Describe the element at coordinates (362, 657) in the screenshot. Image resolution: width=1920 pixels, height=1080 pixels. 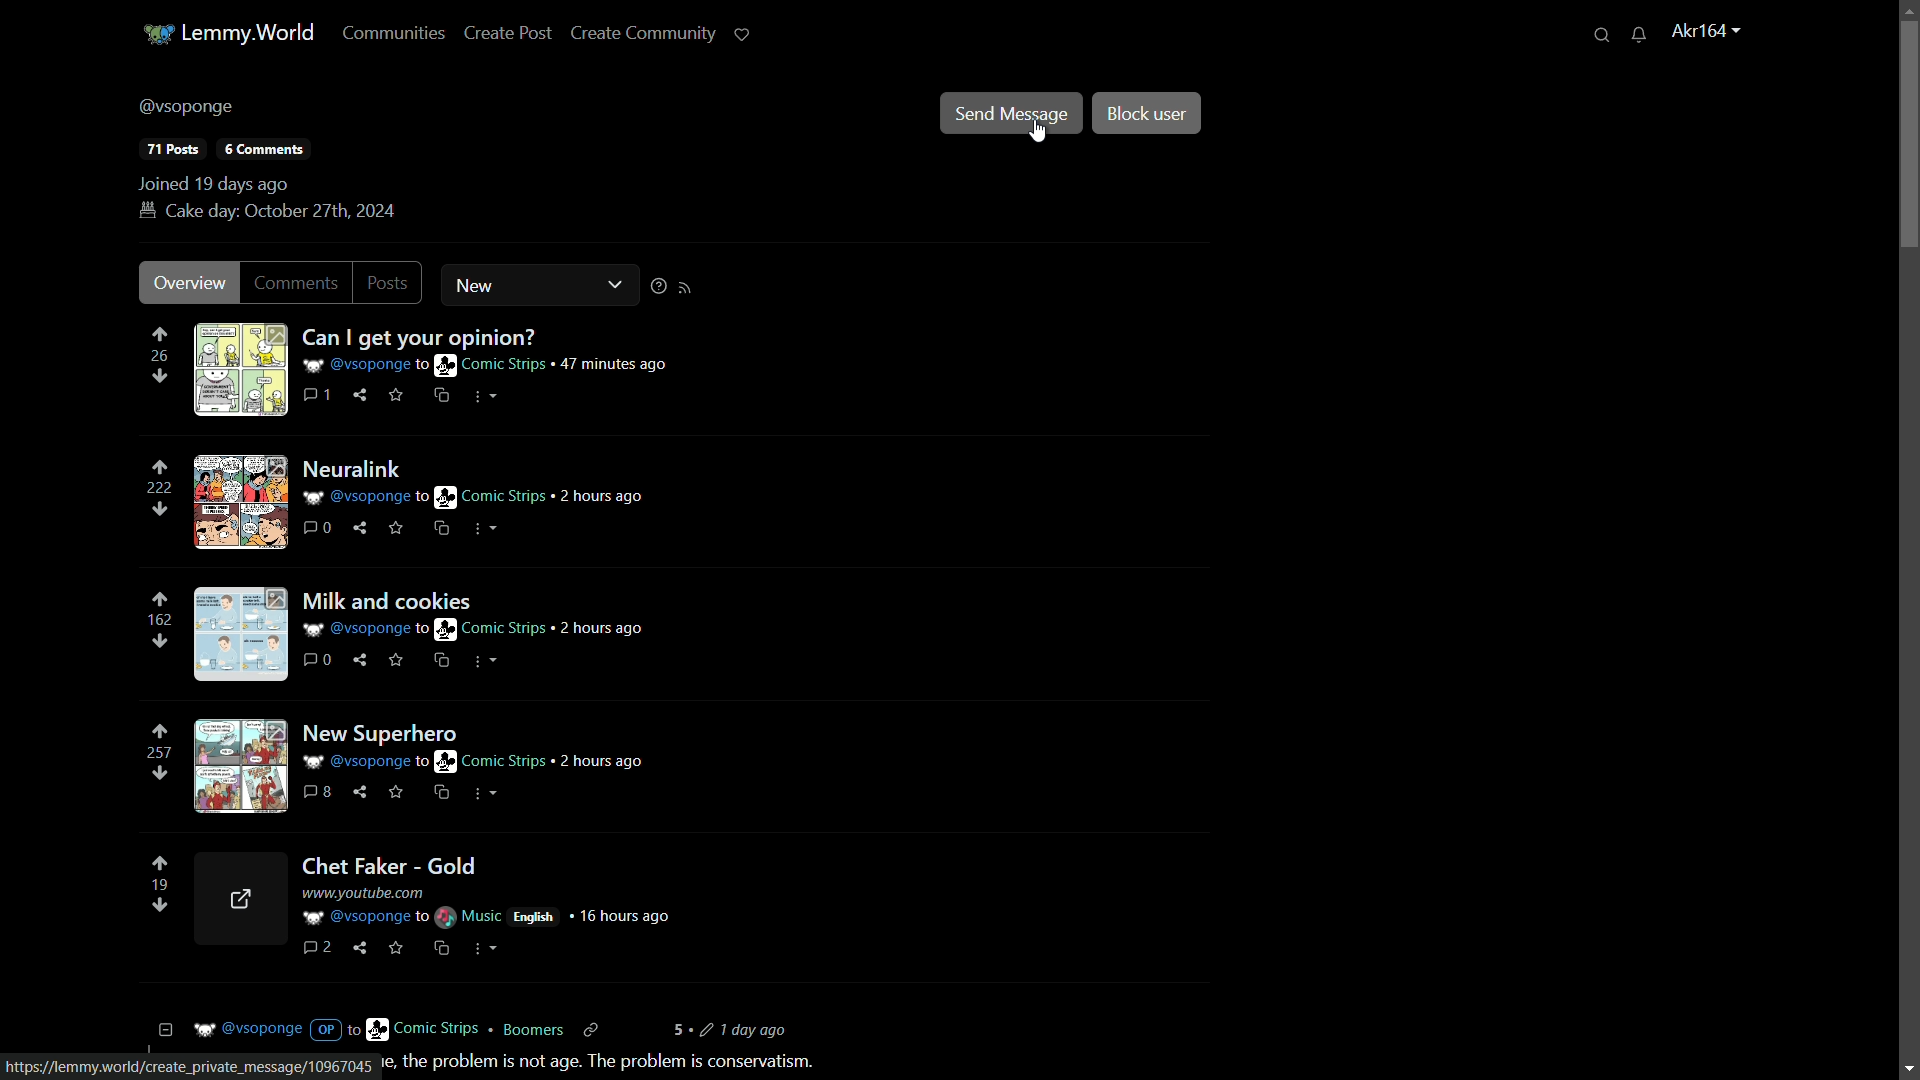
I see `share` at that location.